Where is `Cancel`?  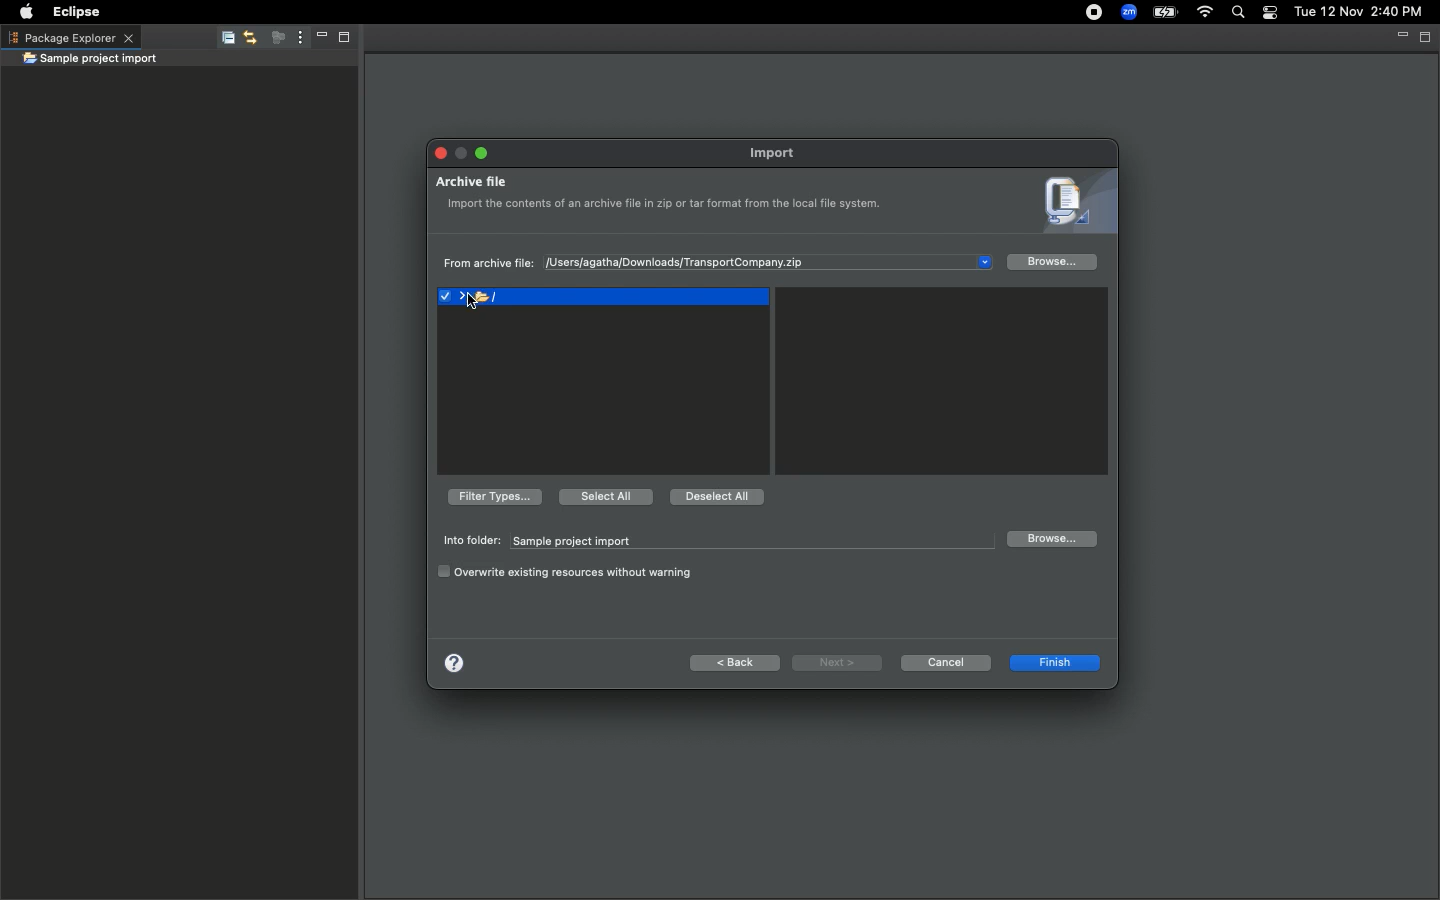 Cancel is located at coordinates (945, 662).